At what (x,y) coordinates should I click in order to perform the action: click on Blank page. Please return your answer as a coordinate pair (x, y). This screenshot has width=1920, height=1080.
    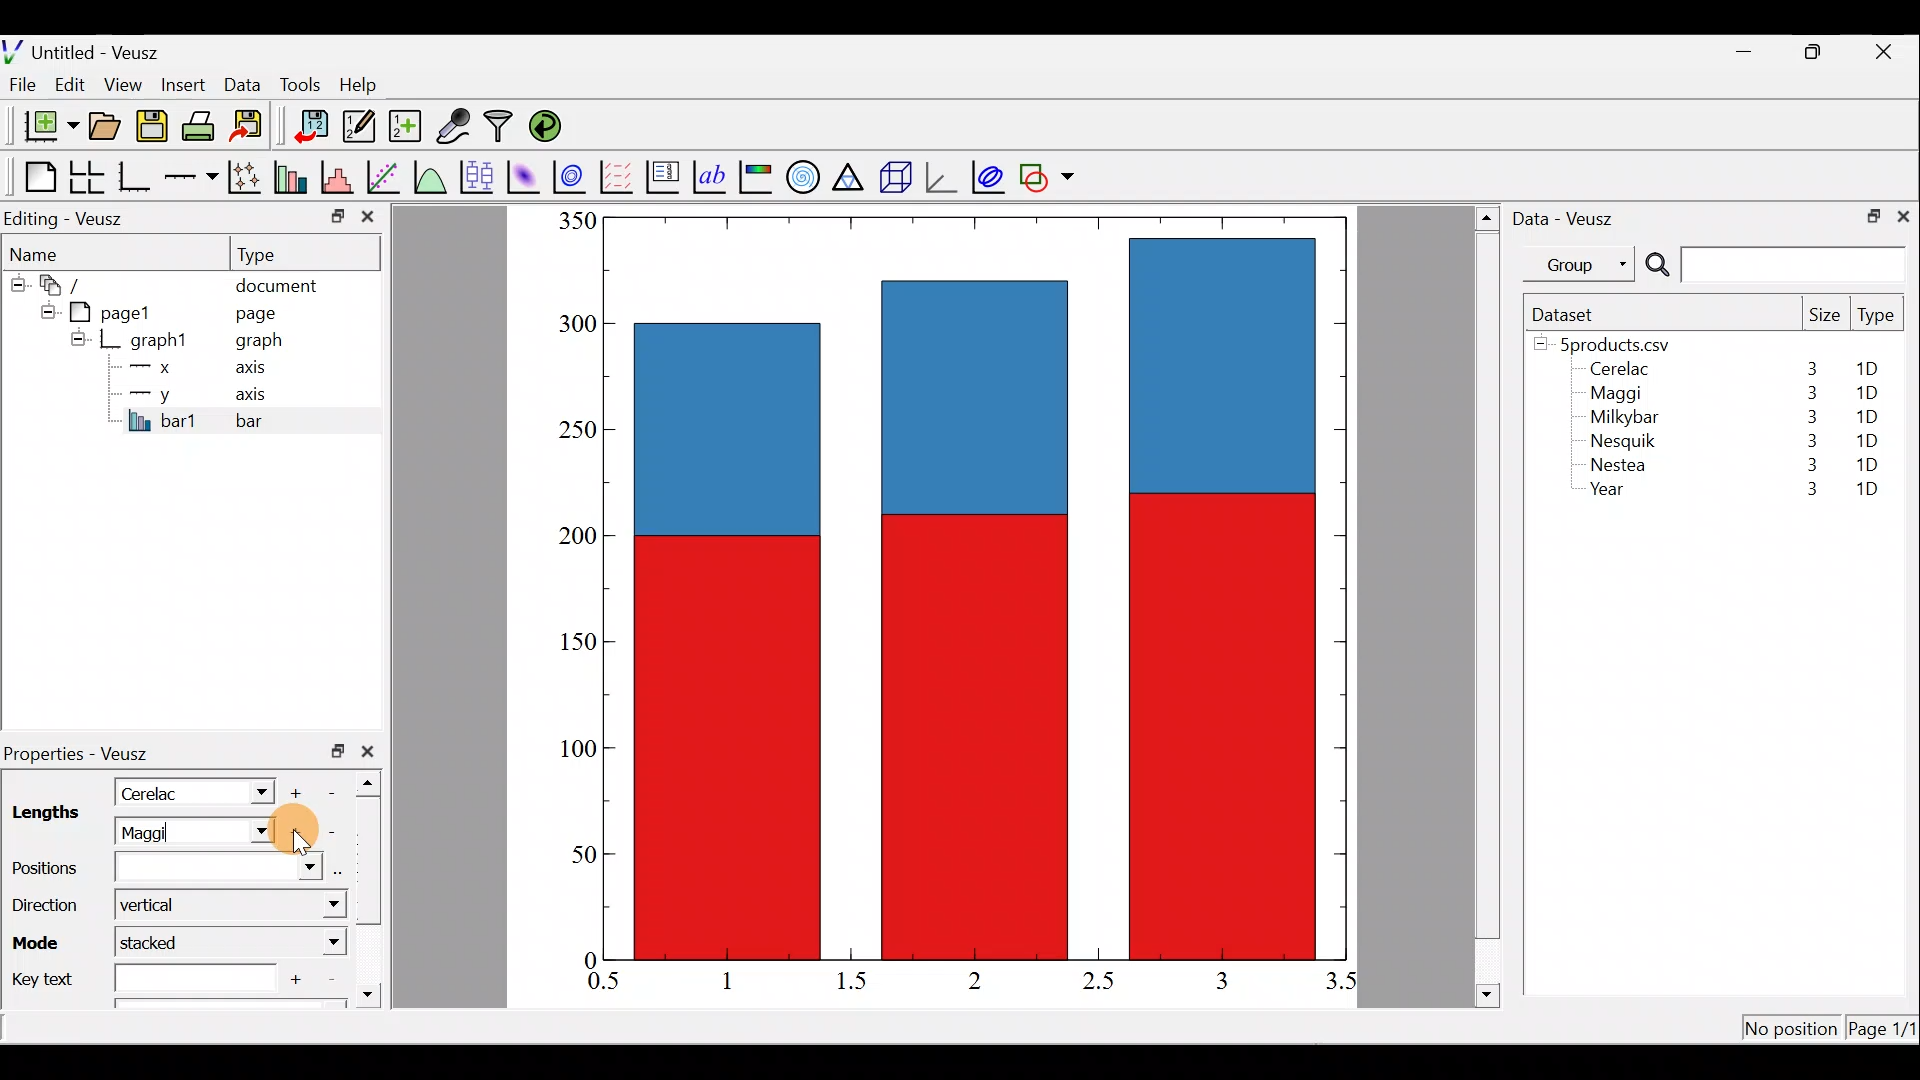
    Looking at the image, I should click on (35, 177).